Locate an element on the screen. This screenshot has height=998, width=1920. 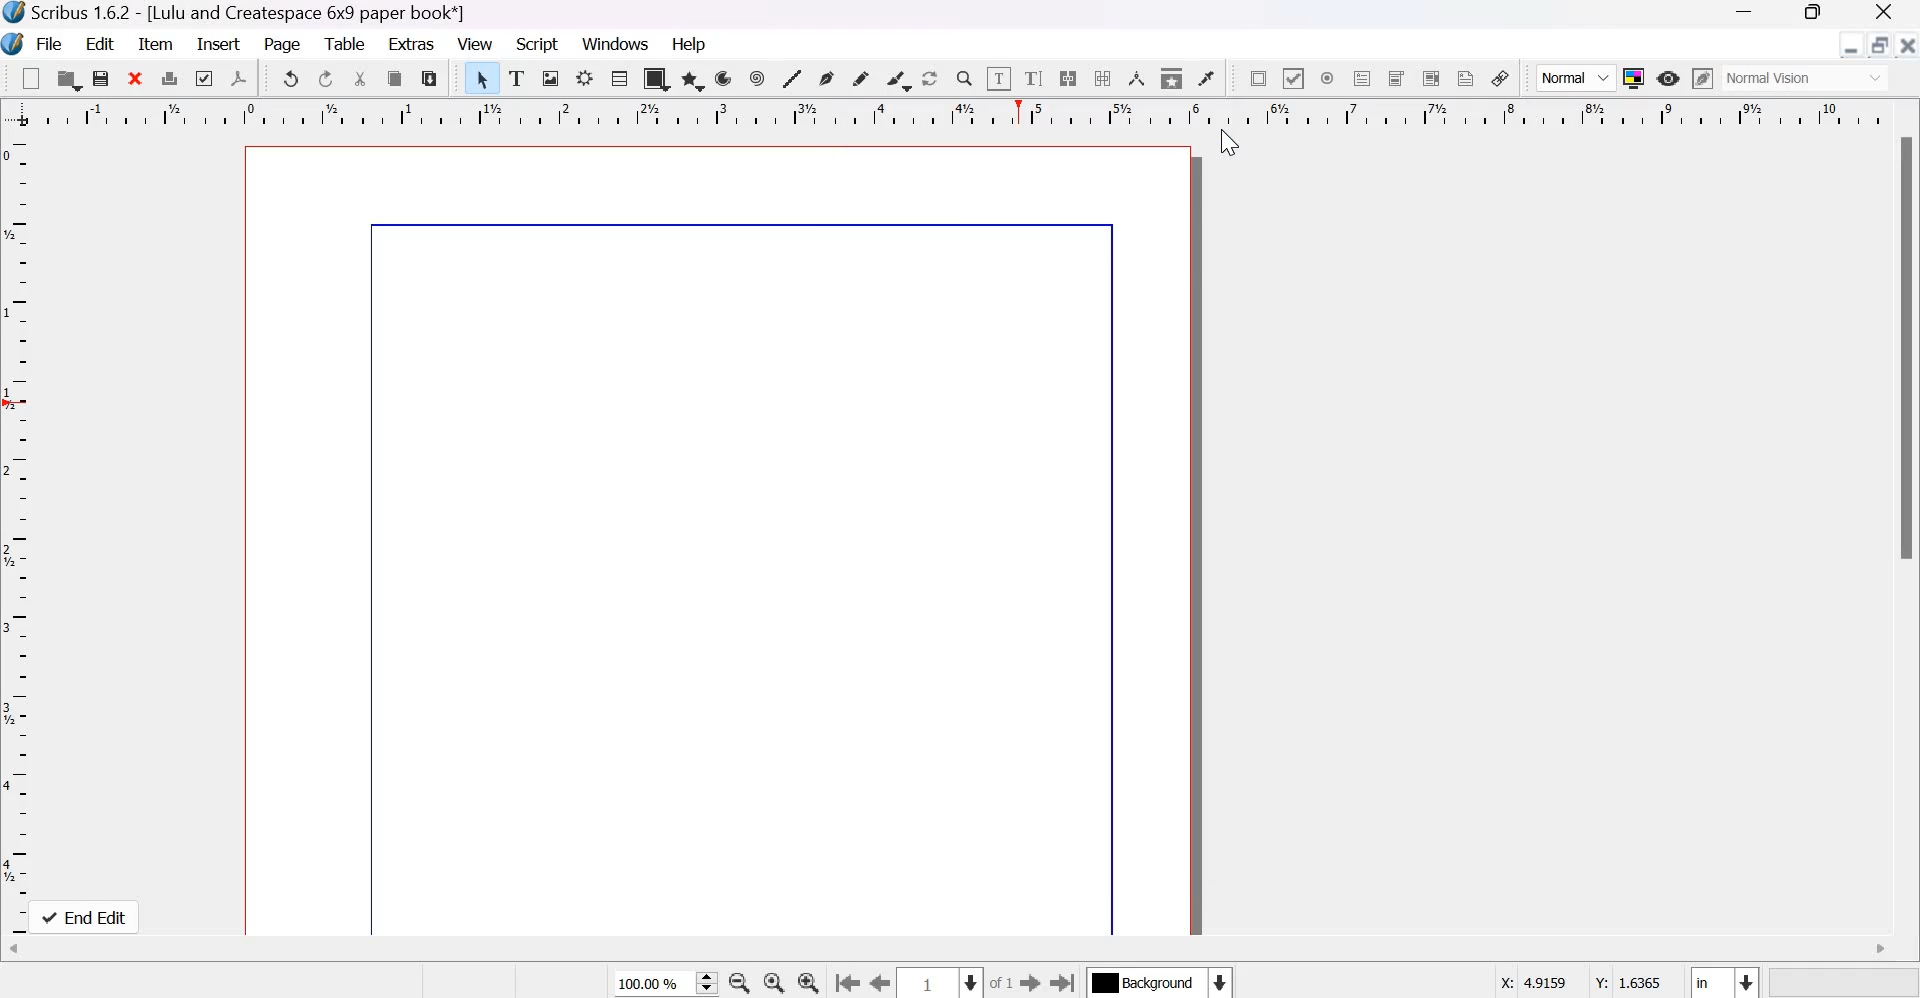
Item is located at coordinates (157, 43).